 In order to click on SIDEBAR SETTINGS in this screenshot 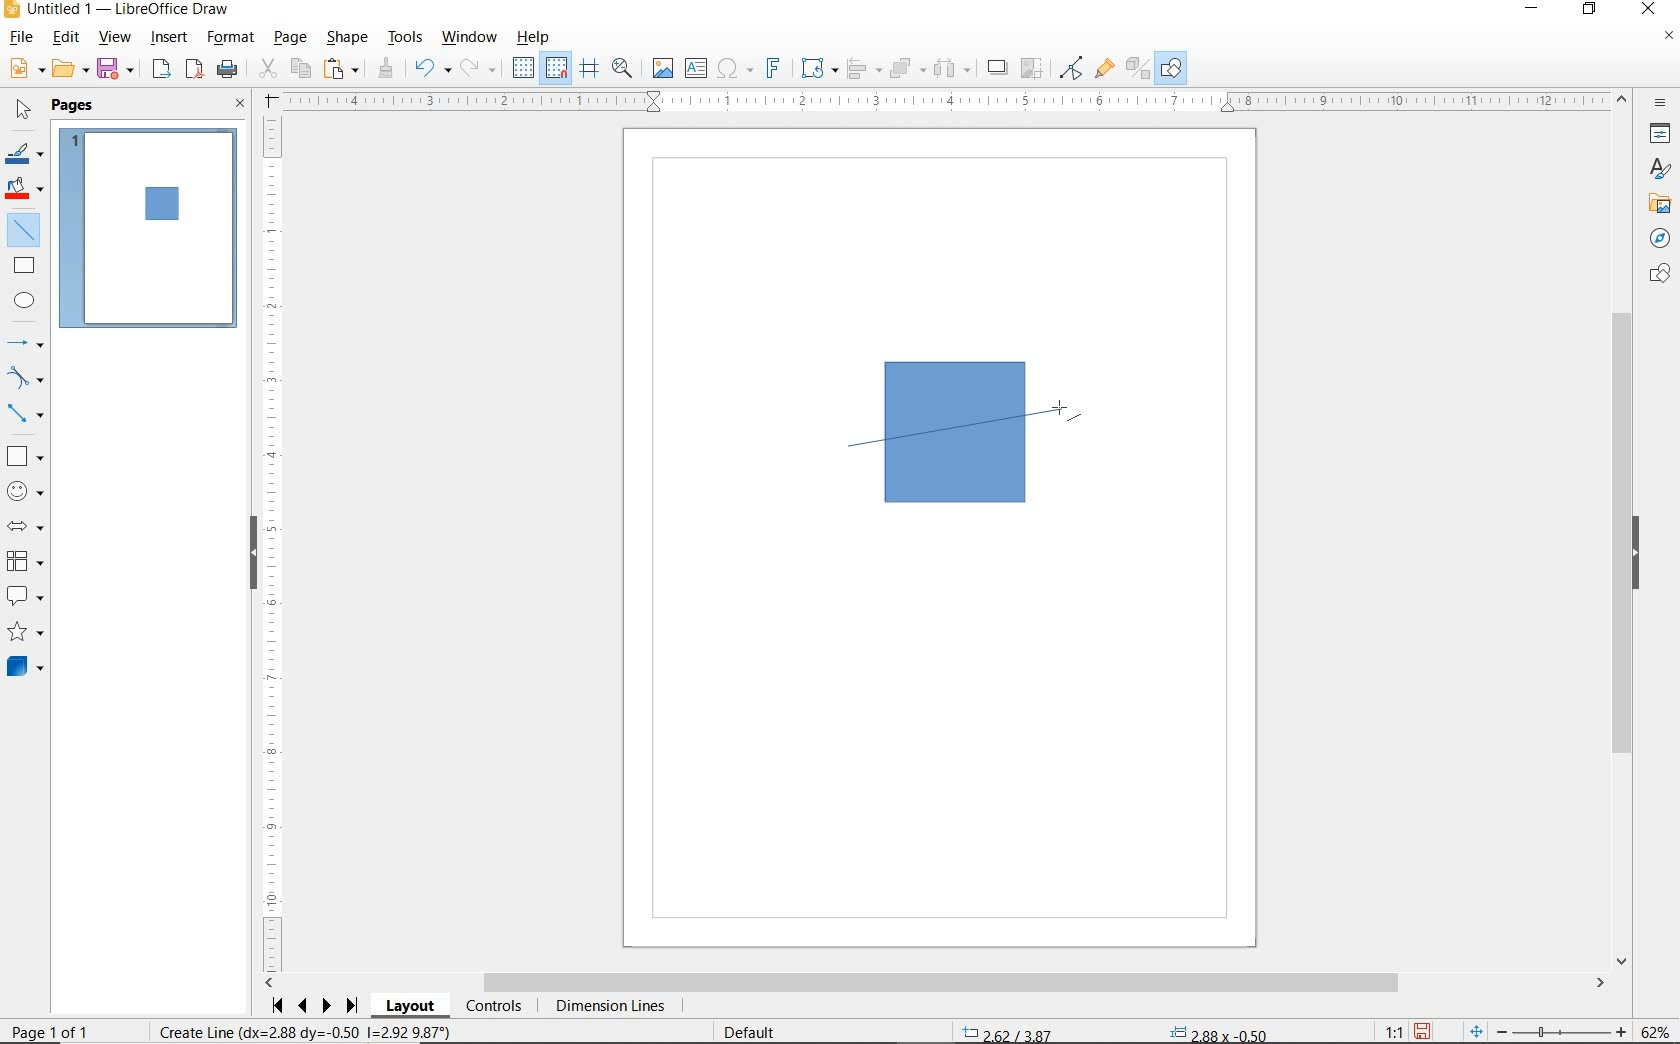, I will do `click(1662, 104)`.